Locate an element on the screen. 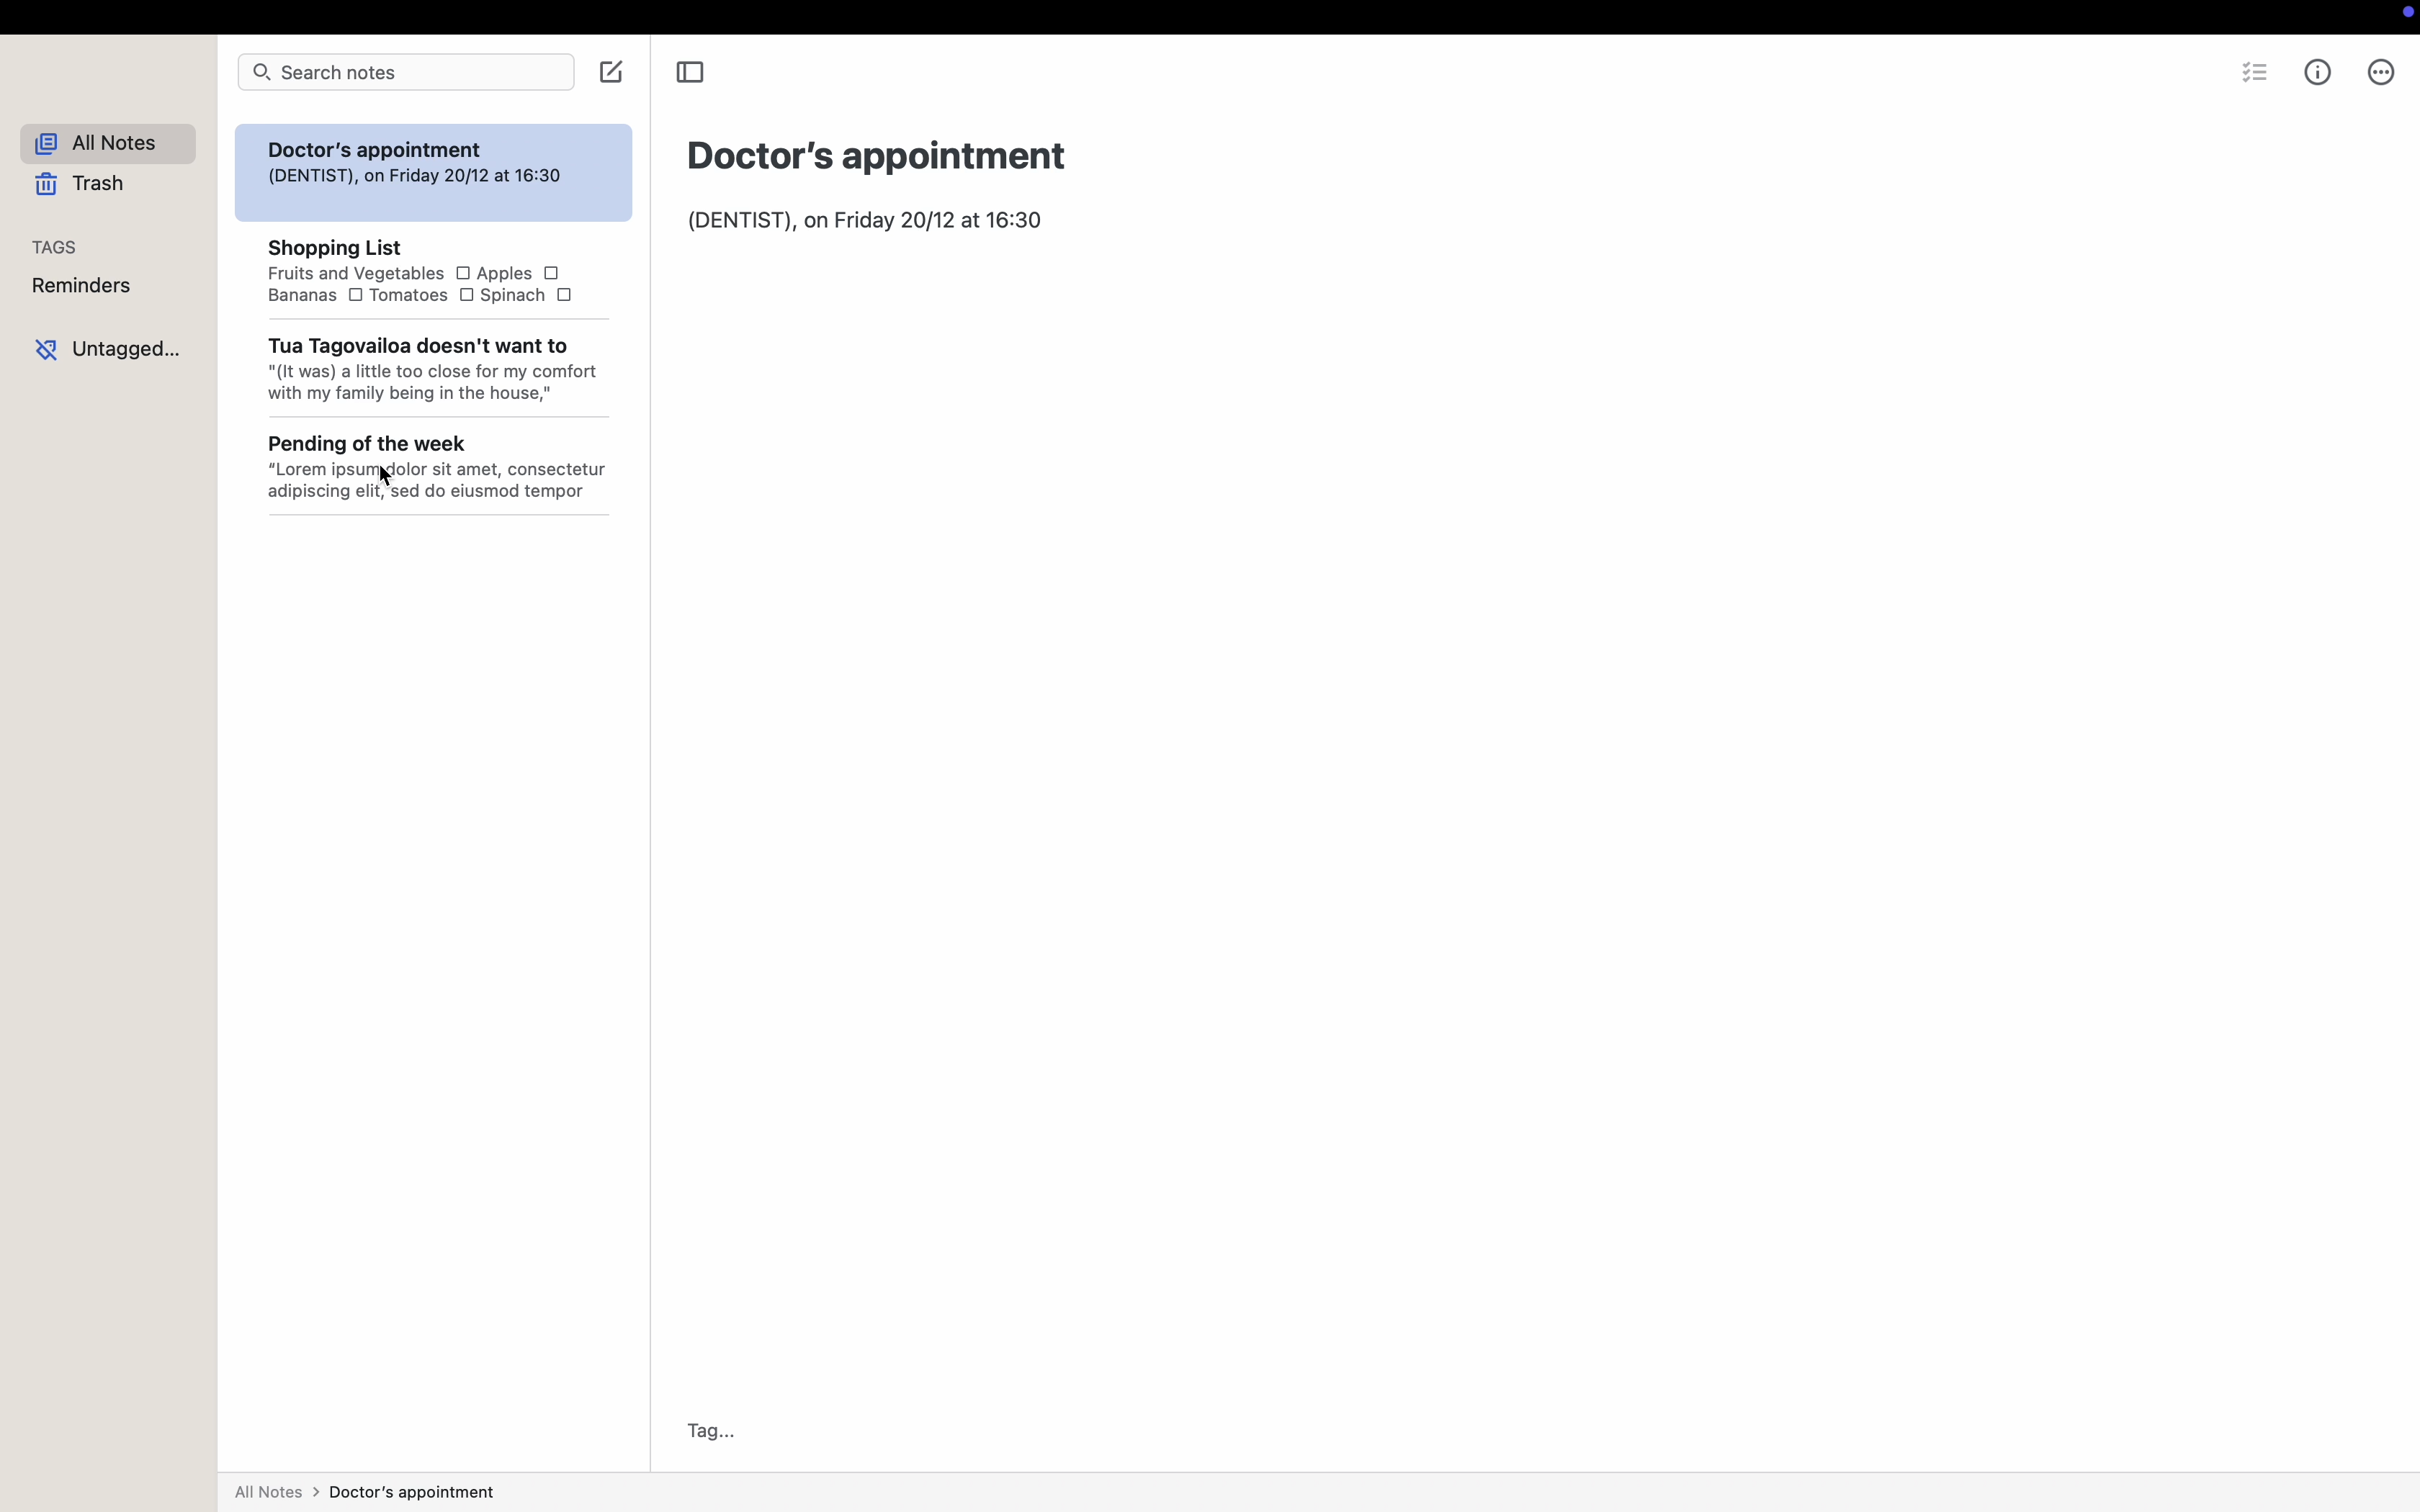 This screenshot has width=2420, height=1512. check list is located at coordinates (2258, 73).